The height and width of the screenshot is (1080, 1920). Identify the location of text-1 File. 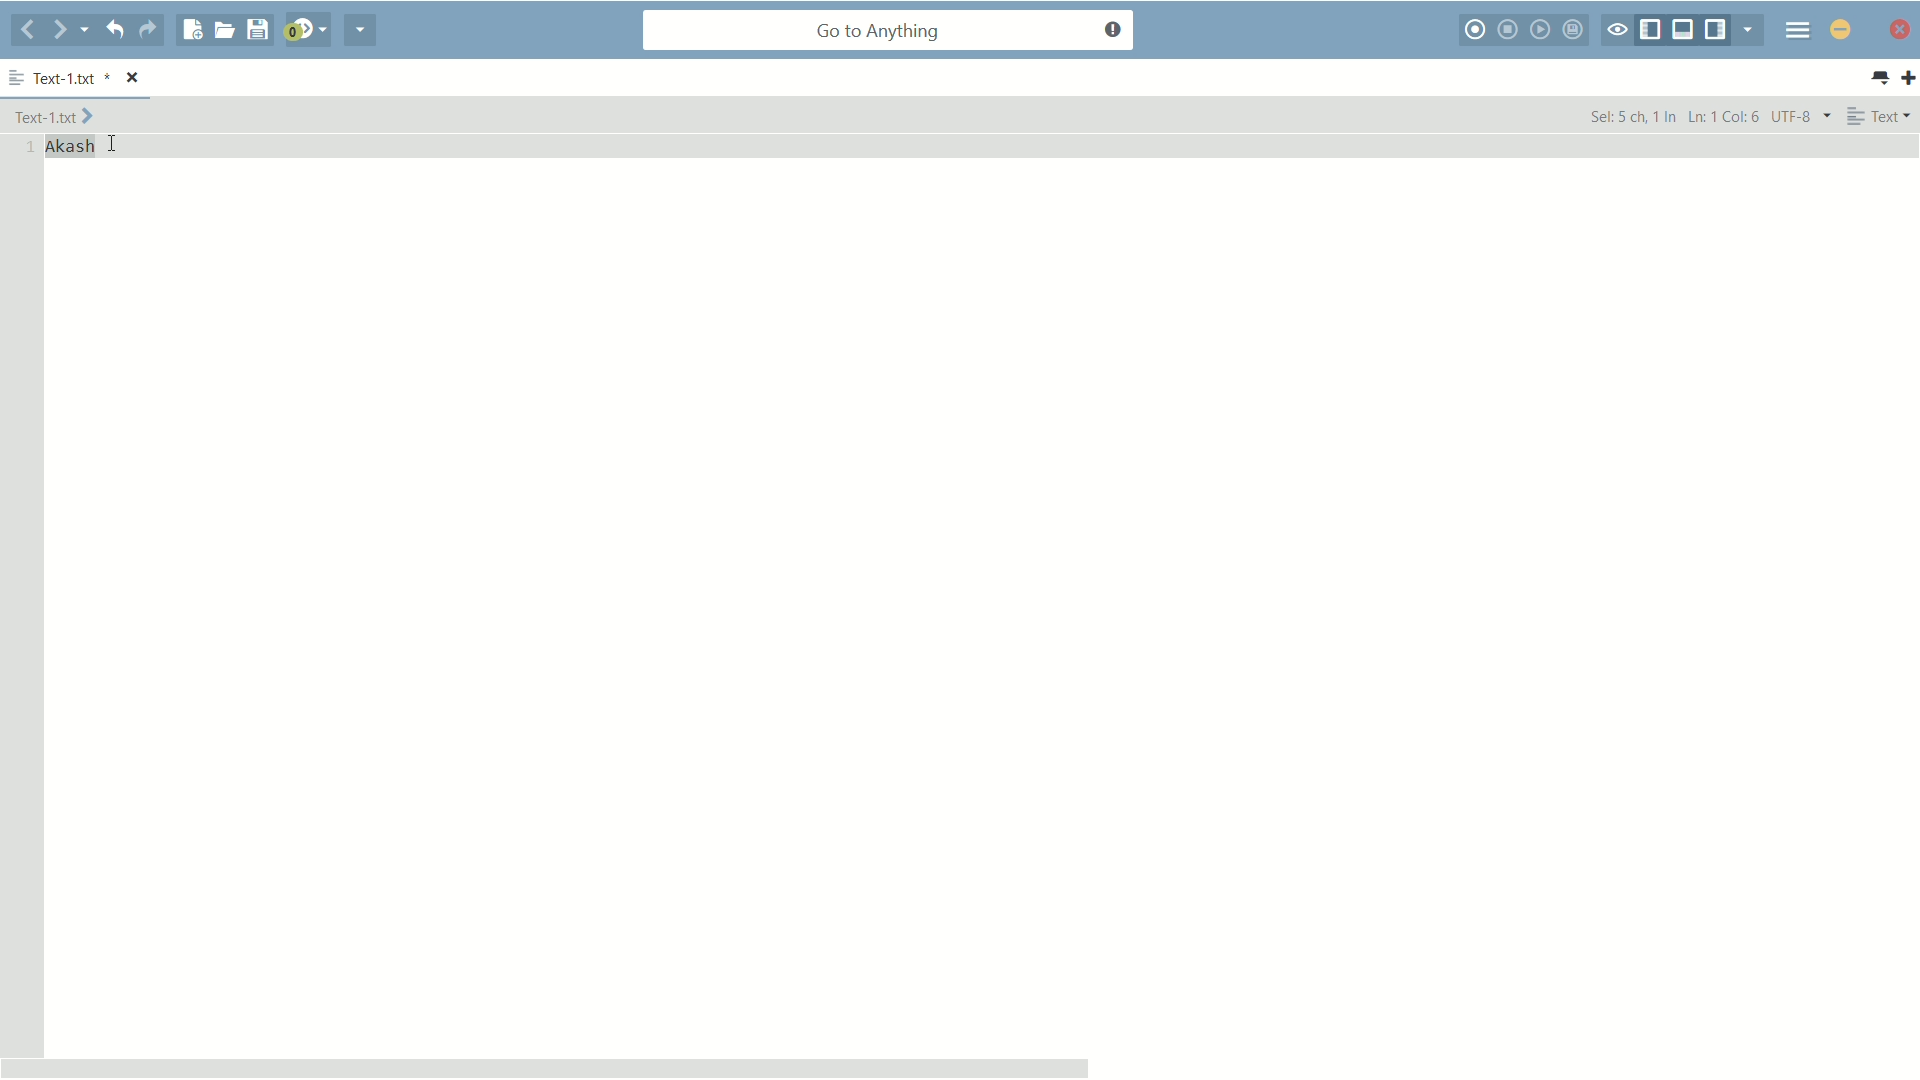
(54, 115).